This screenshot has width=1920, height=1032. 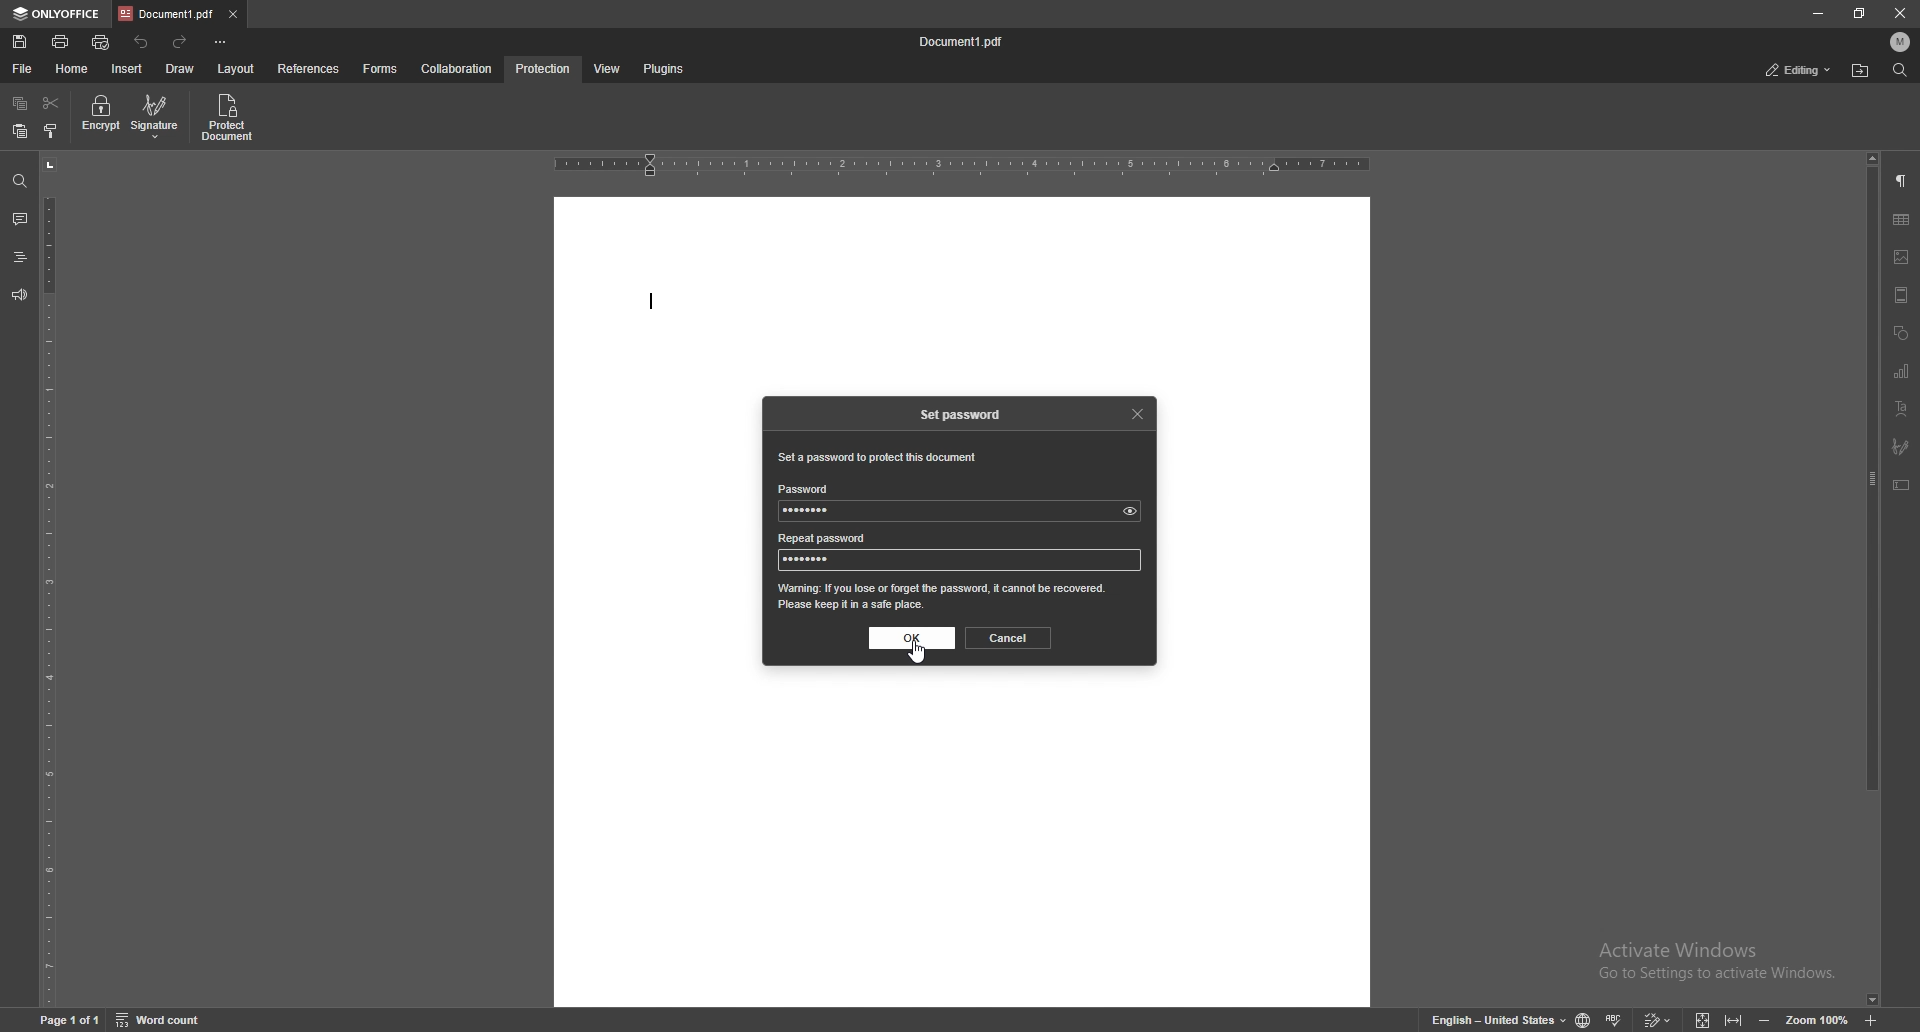 What do you see at coordinates (20, 132) in the screenshot?
I see `paste` at bounding box center [20, 132].